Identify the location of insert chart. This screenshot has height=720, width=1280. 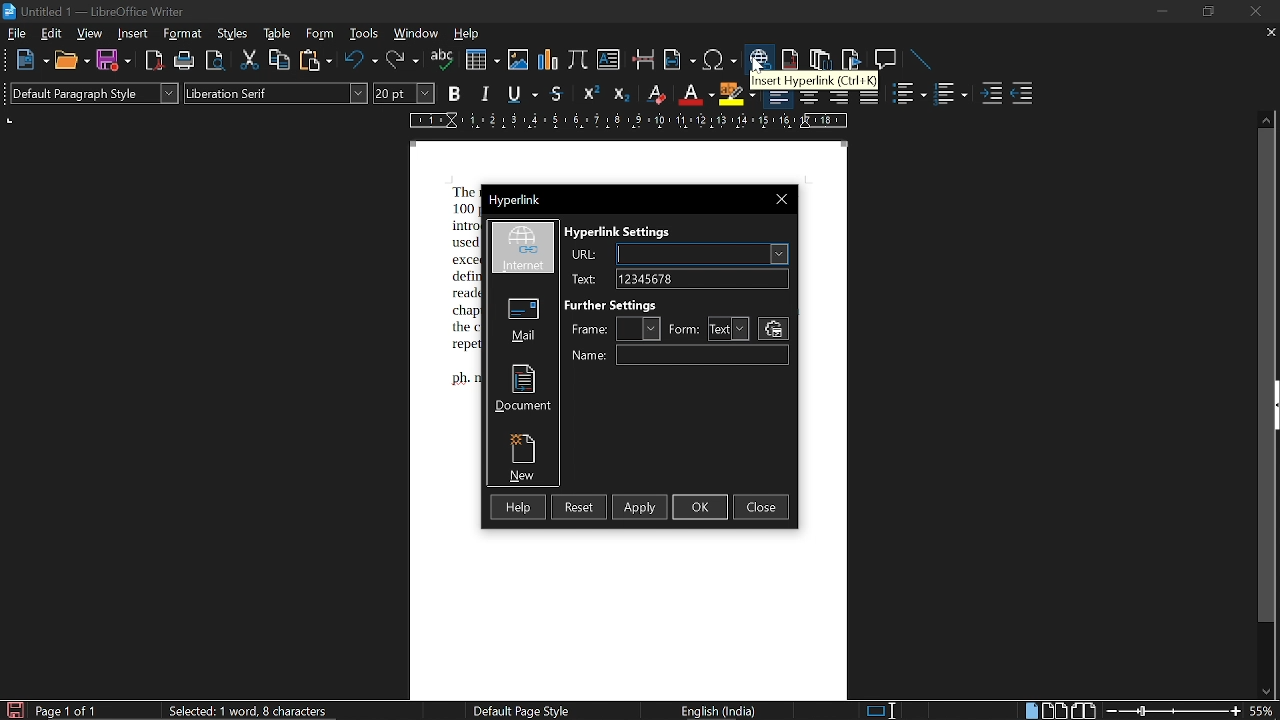
(547, 59).